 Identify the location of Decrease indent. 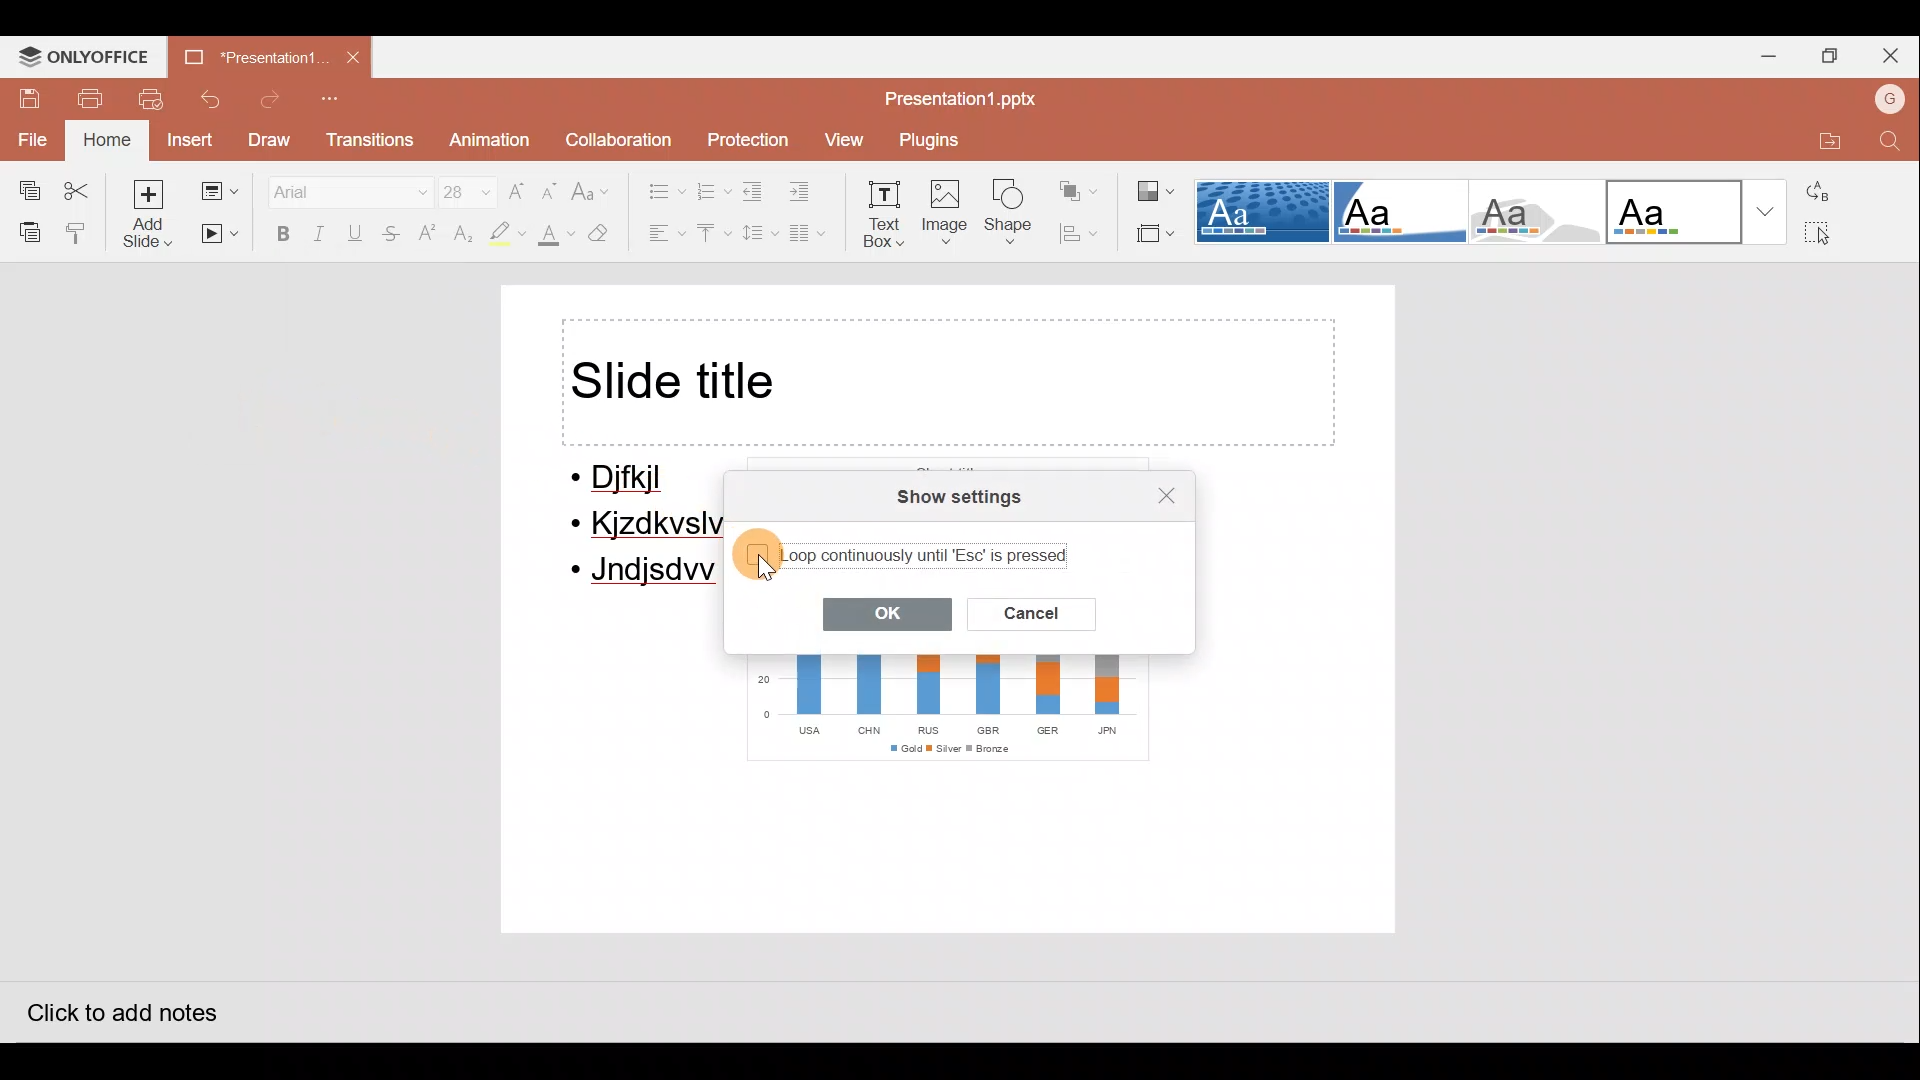
(752, 191).